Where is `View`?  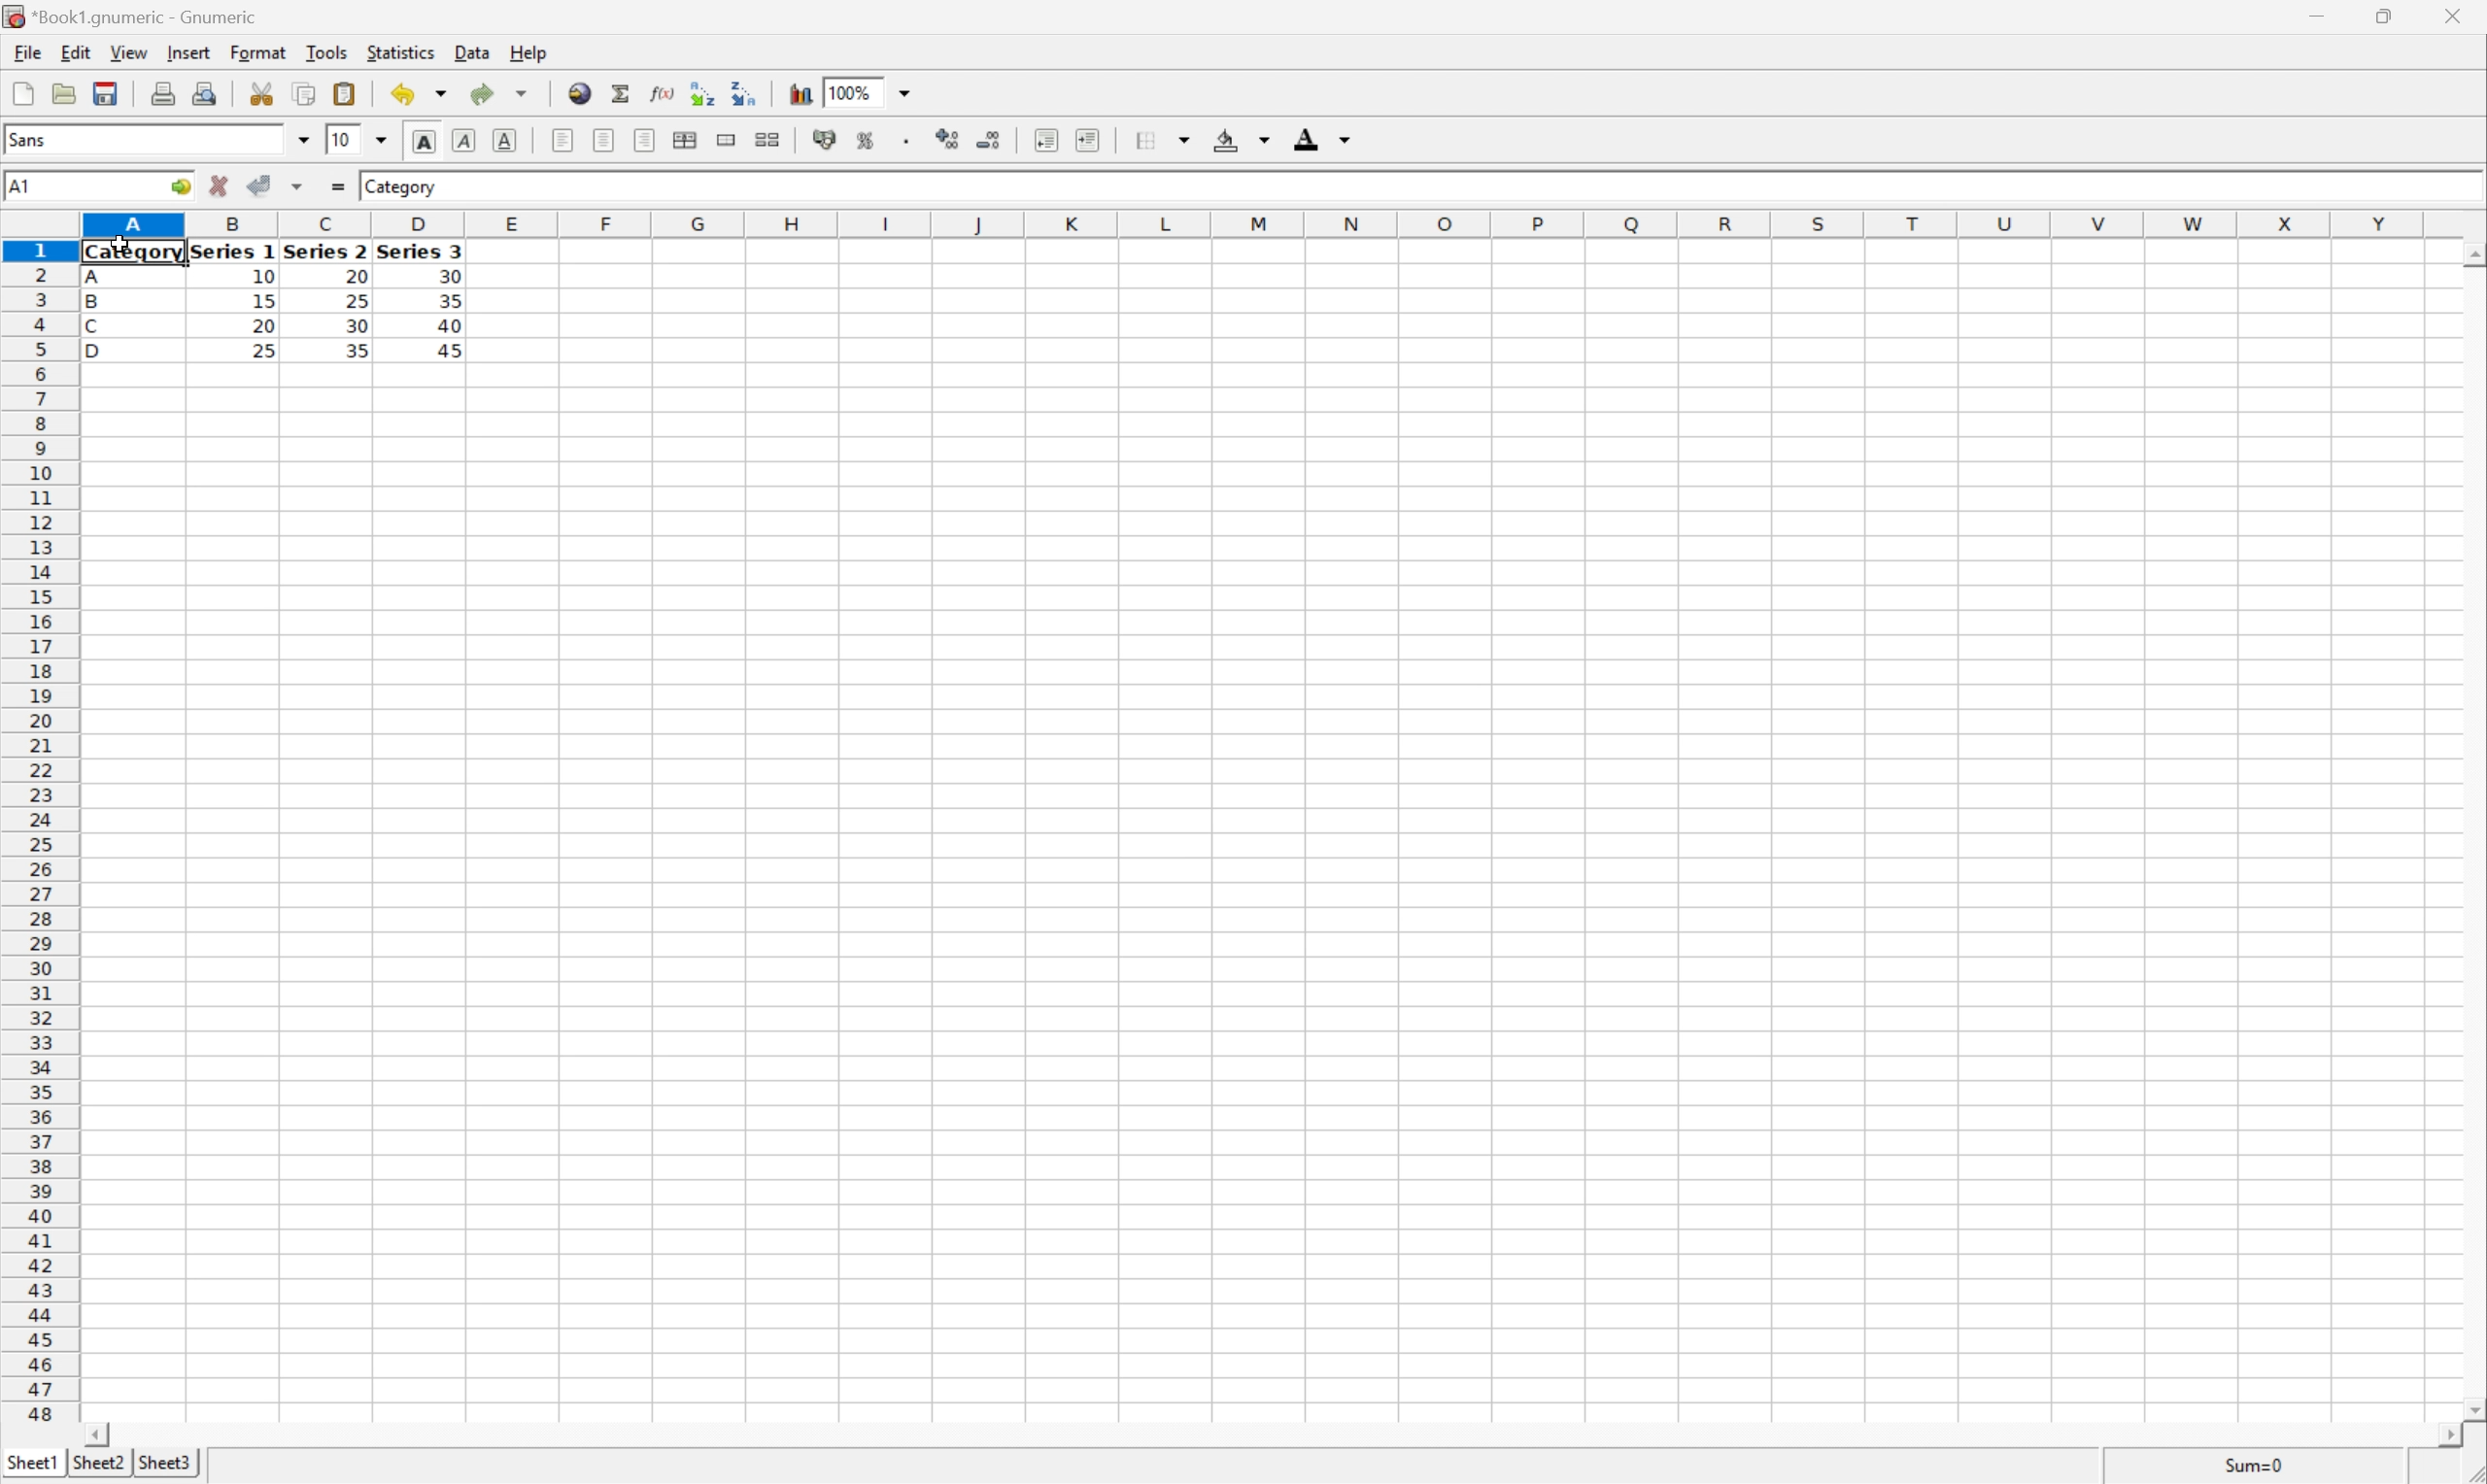
View is located at coordinates (129, 51).